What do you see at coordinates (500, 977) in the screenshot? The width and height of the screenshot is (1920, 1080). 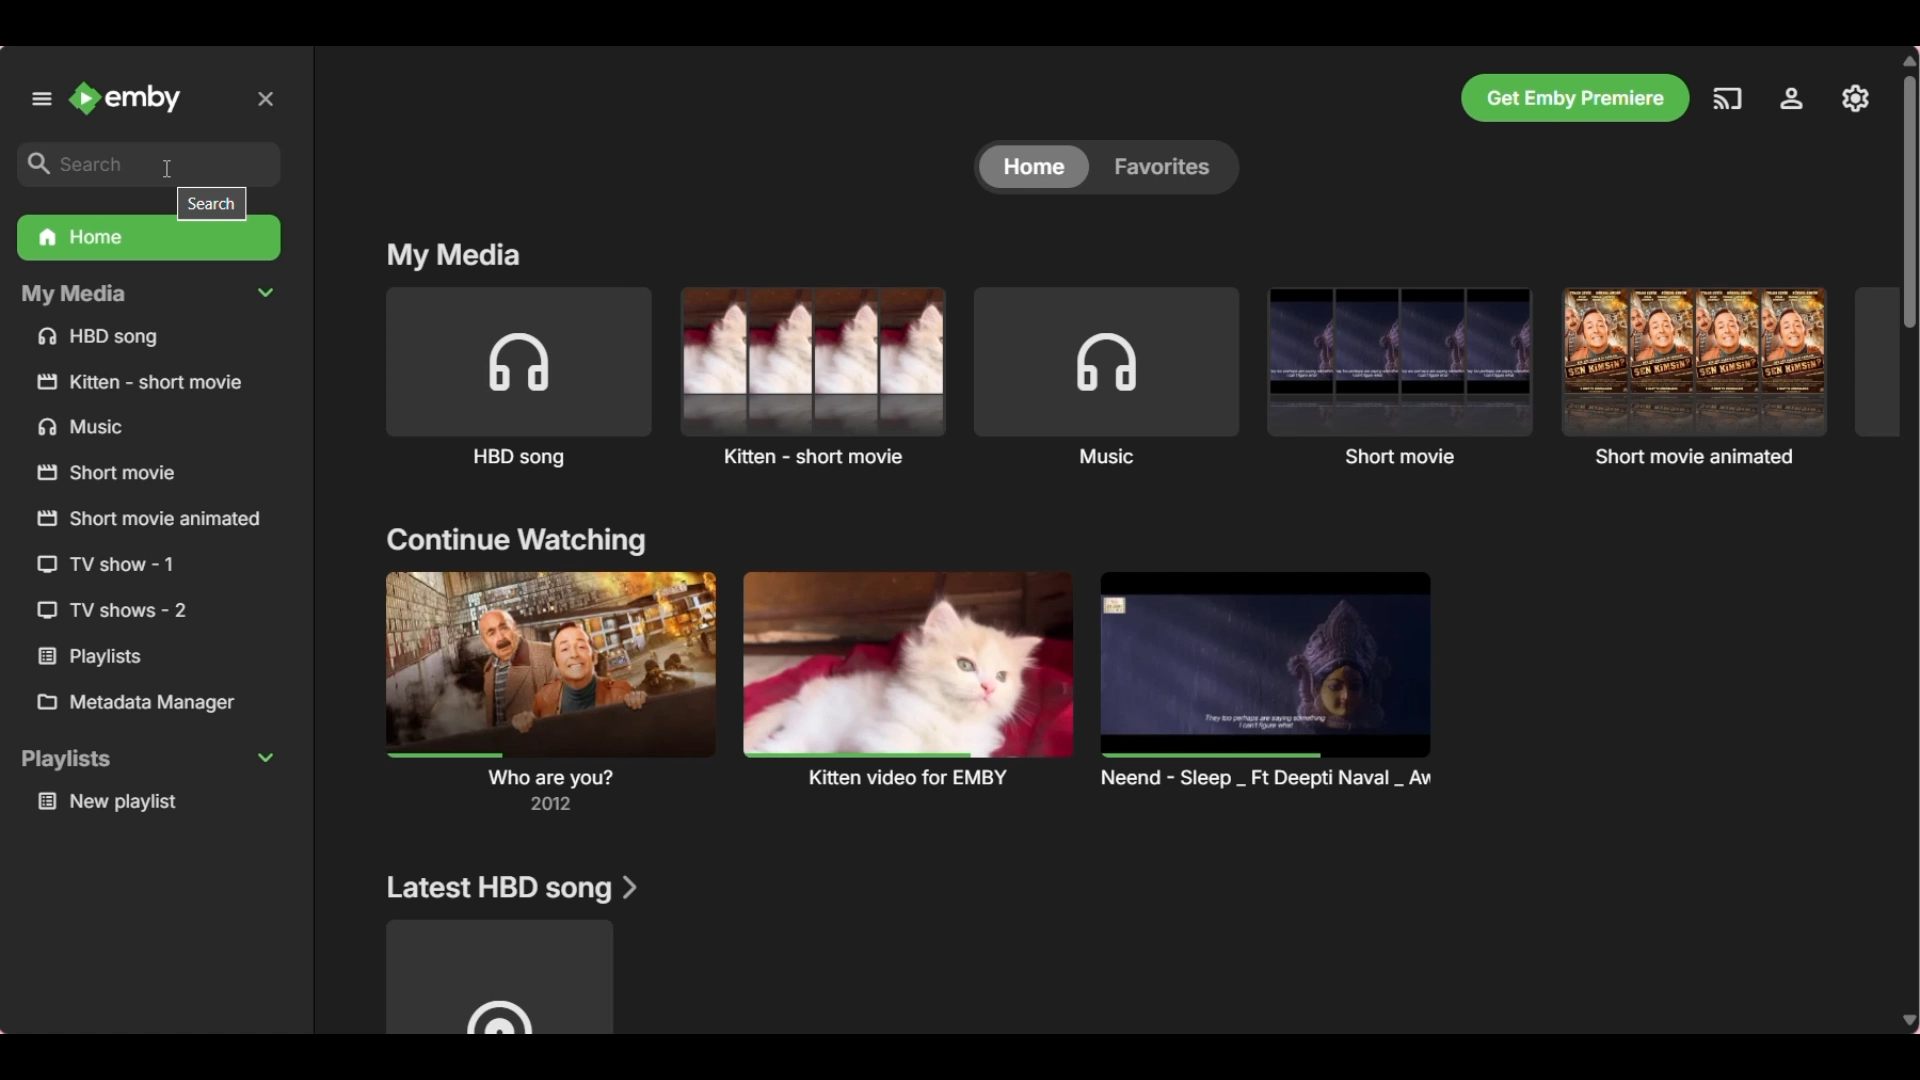 I see `Media under above mentioned section` at bounding box center [500, 977].